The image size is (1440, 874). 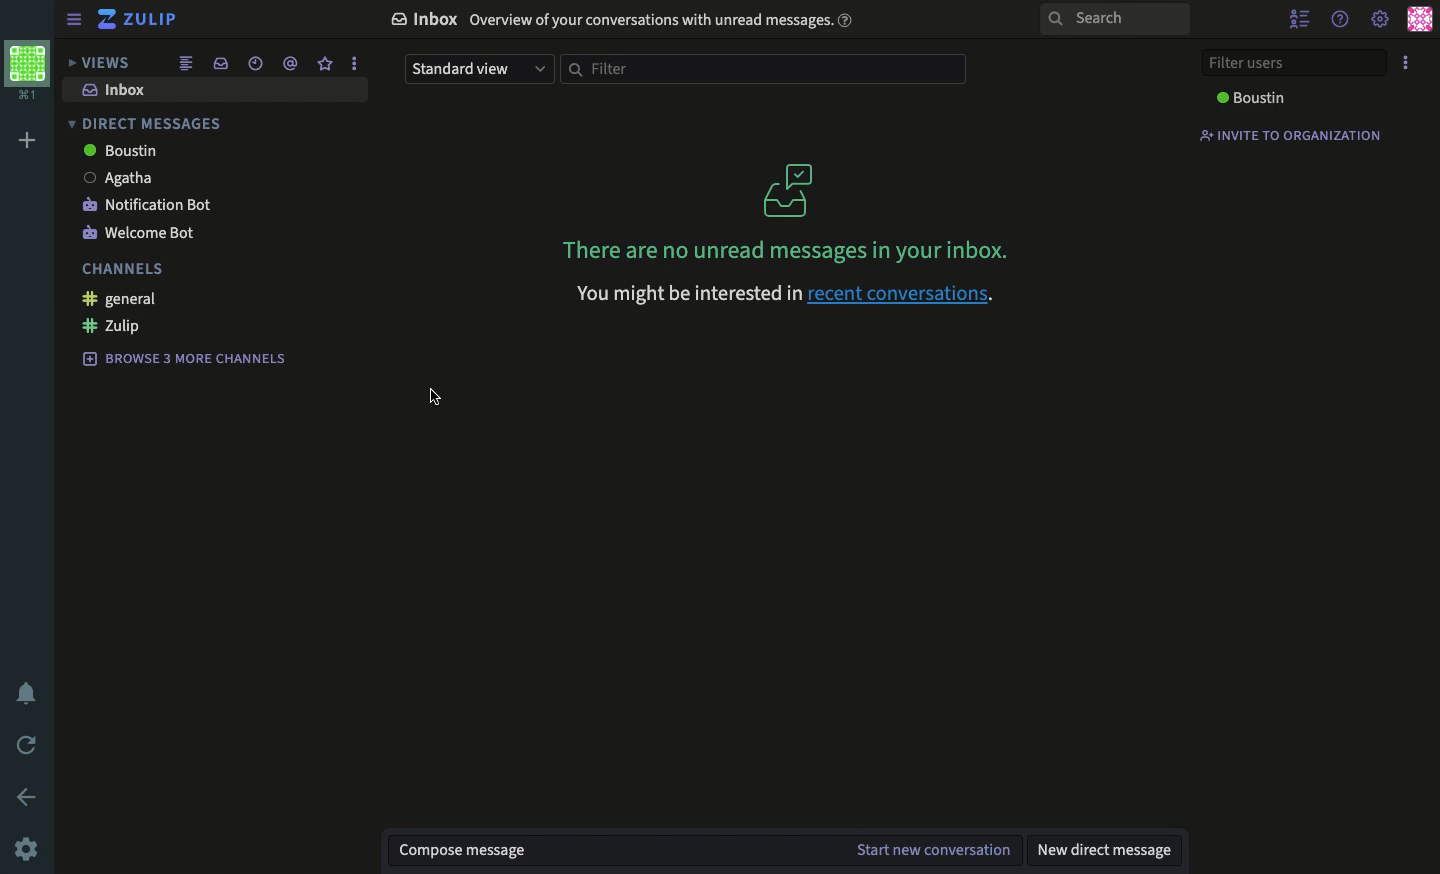 What do you see at coordinates (141, 20) in the screenshot?
I see `Zulip` at bounding box center [141, 20].